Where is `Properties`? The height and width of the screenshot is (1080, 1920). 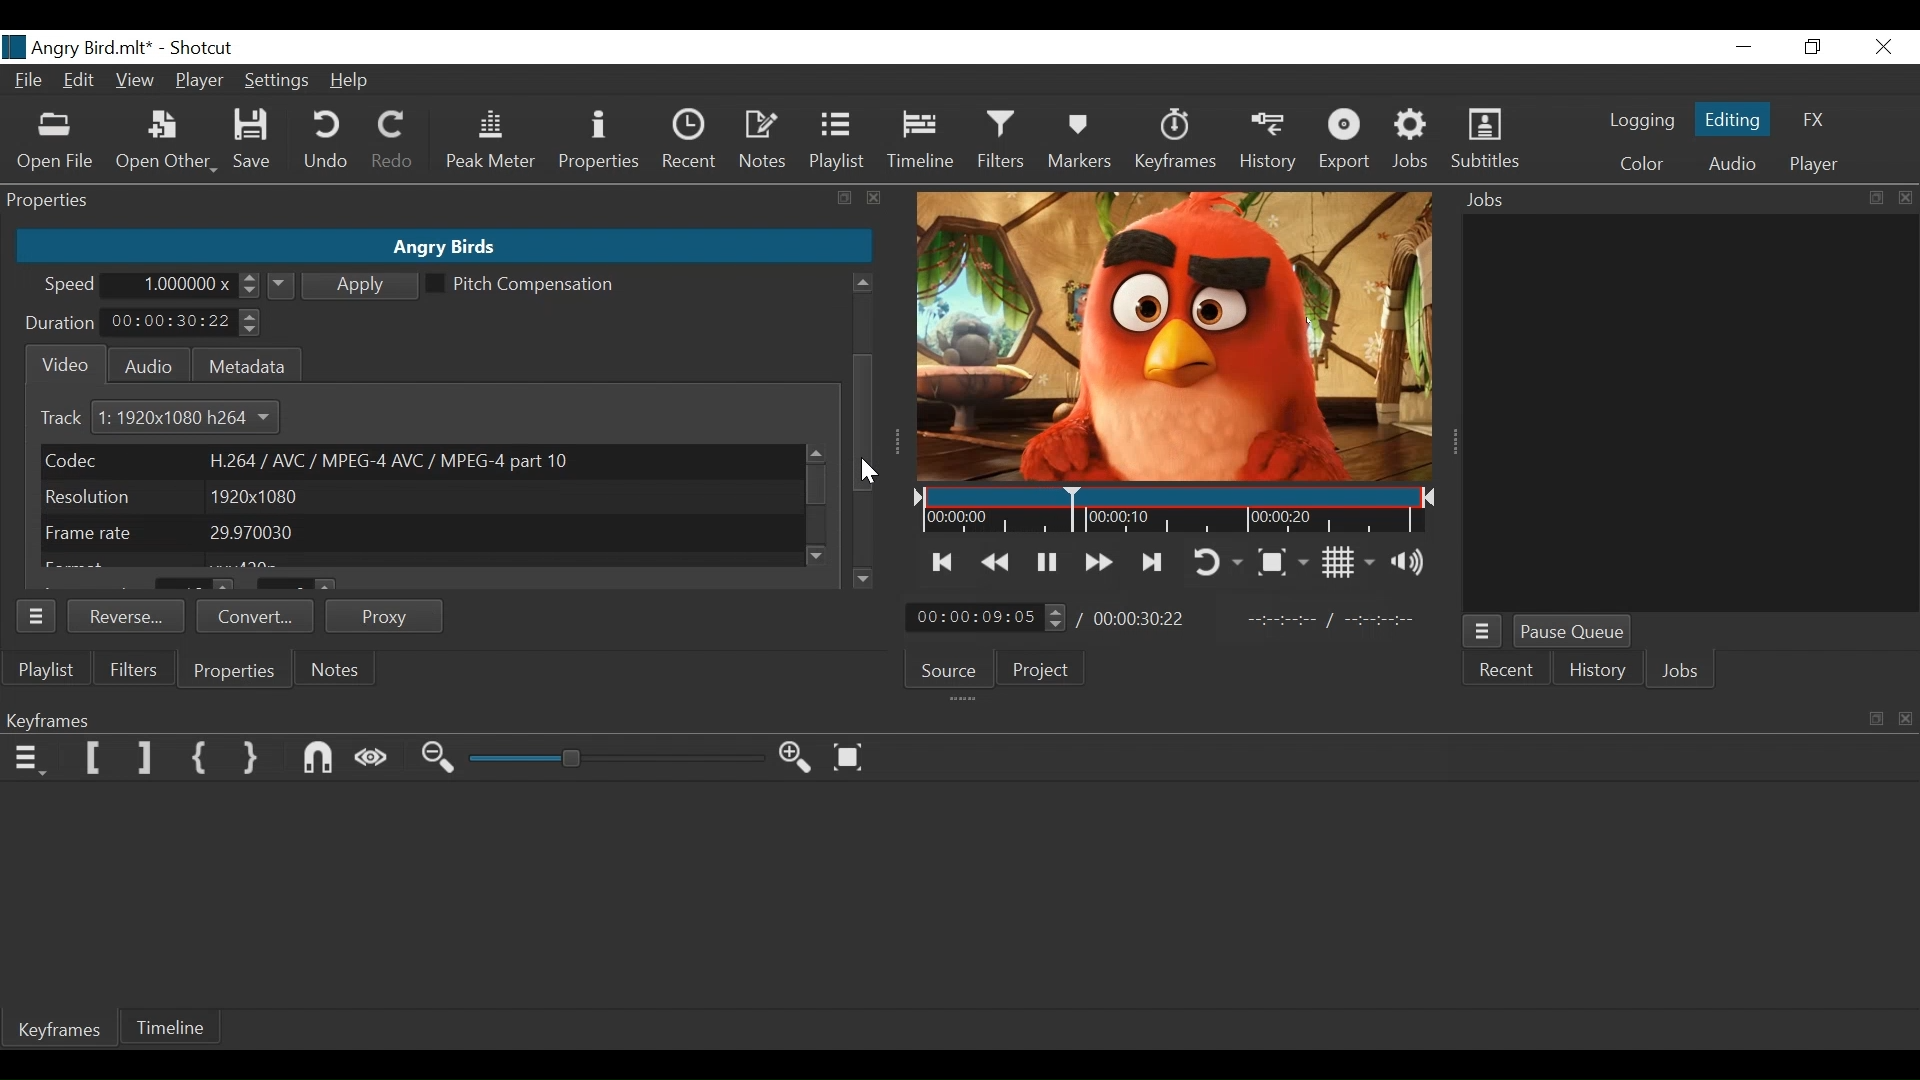 Properties is located at coordinates (597, 143).